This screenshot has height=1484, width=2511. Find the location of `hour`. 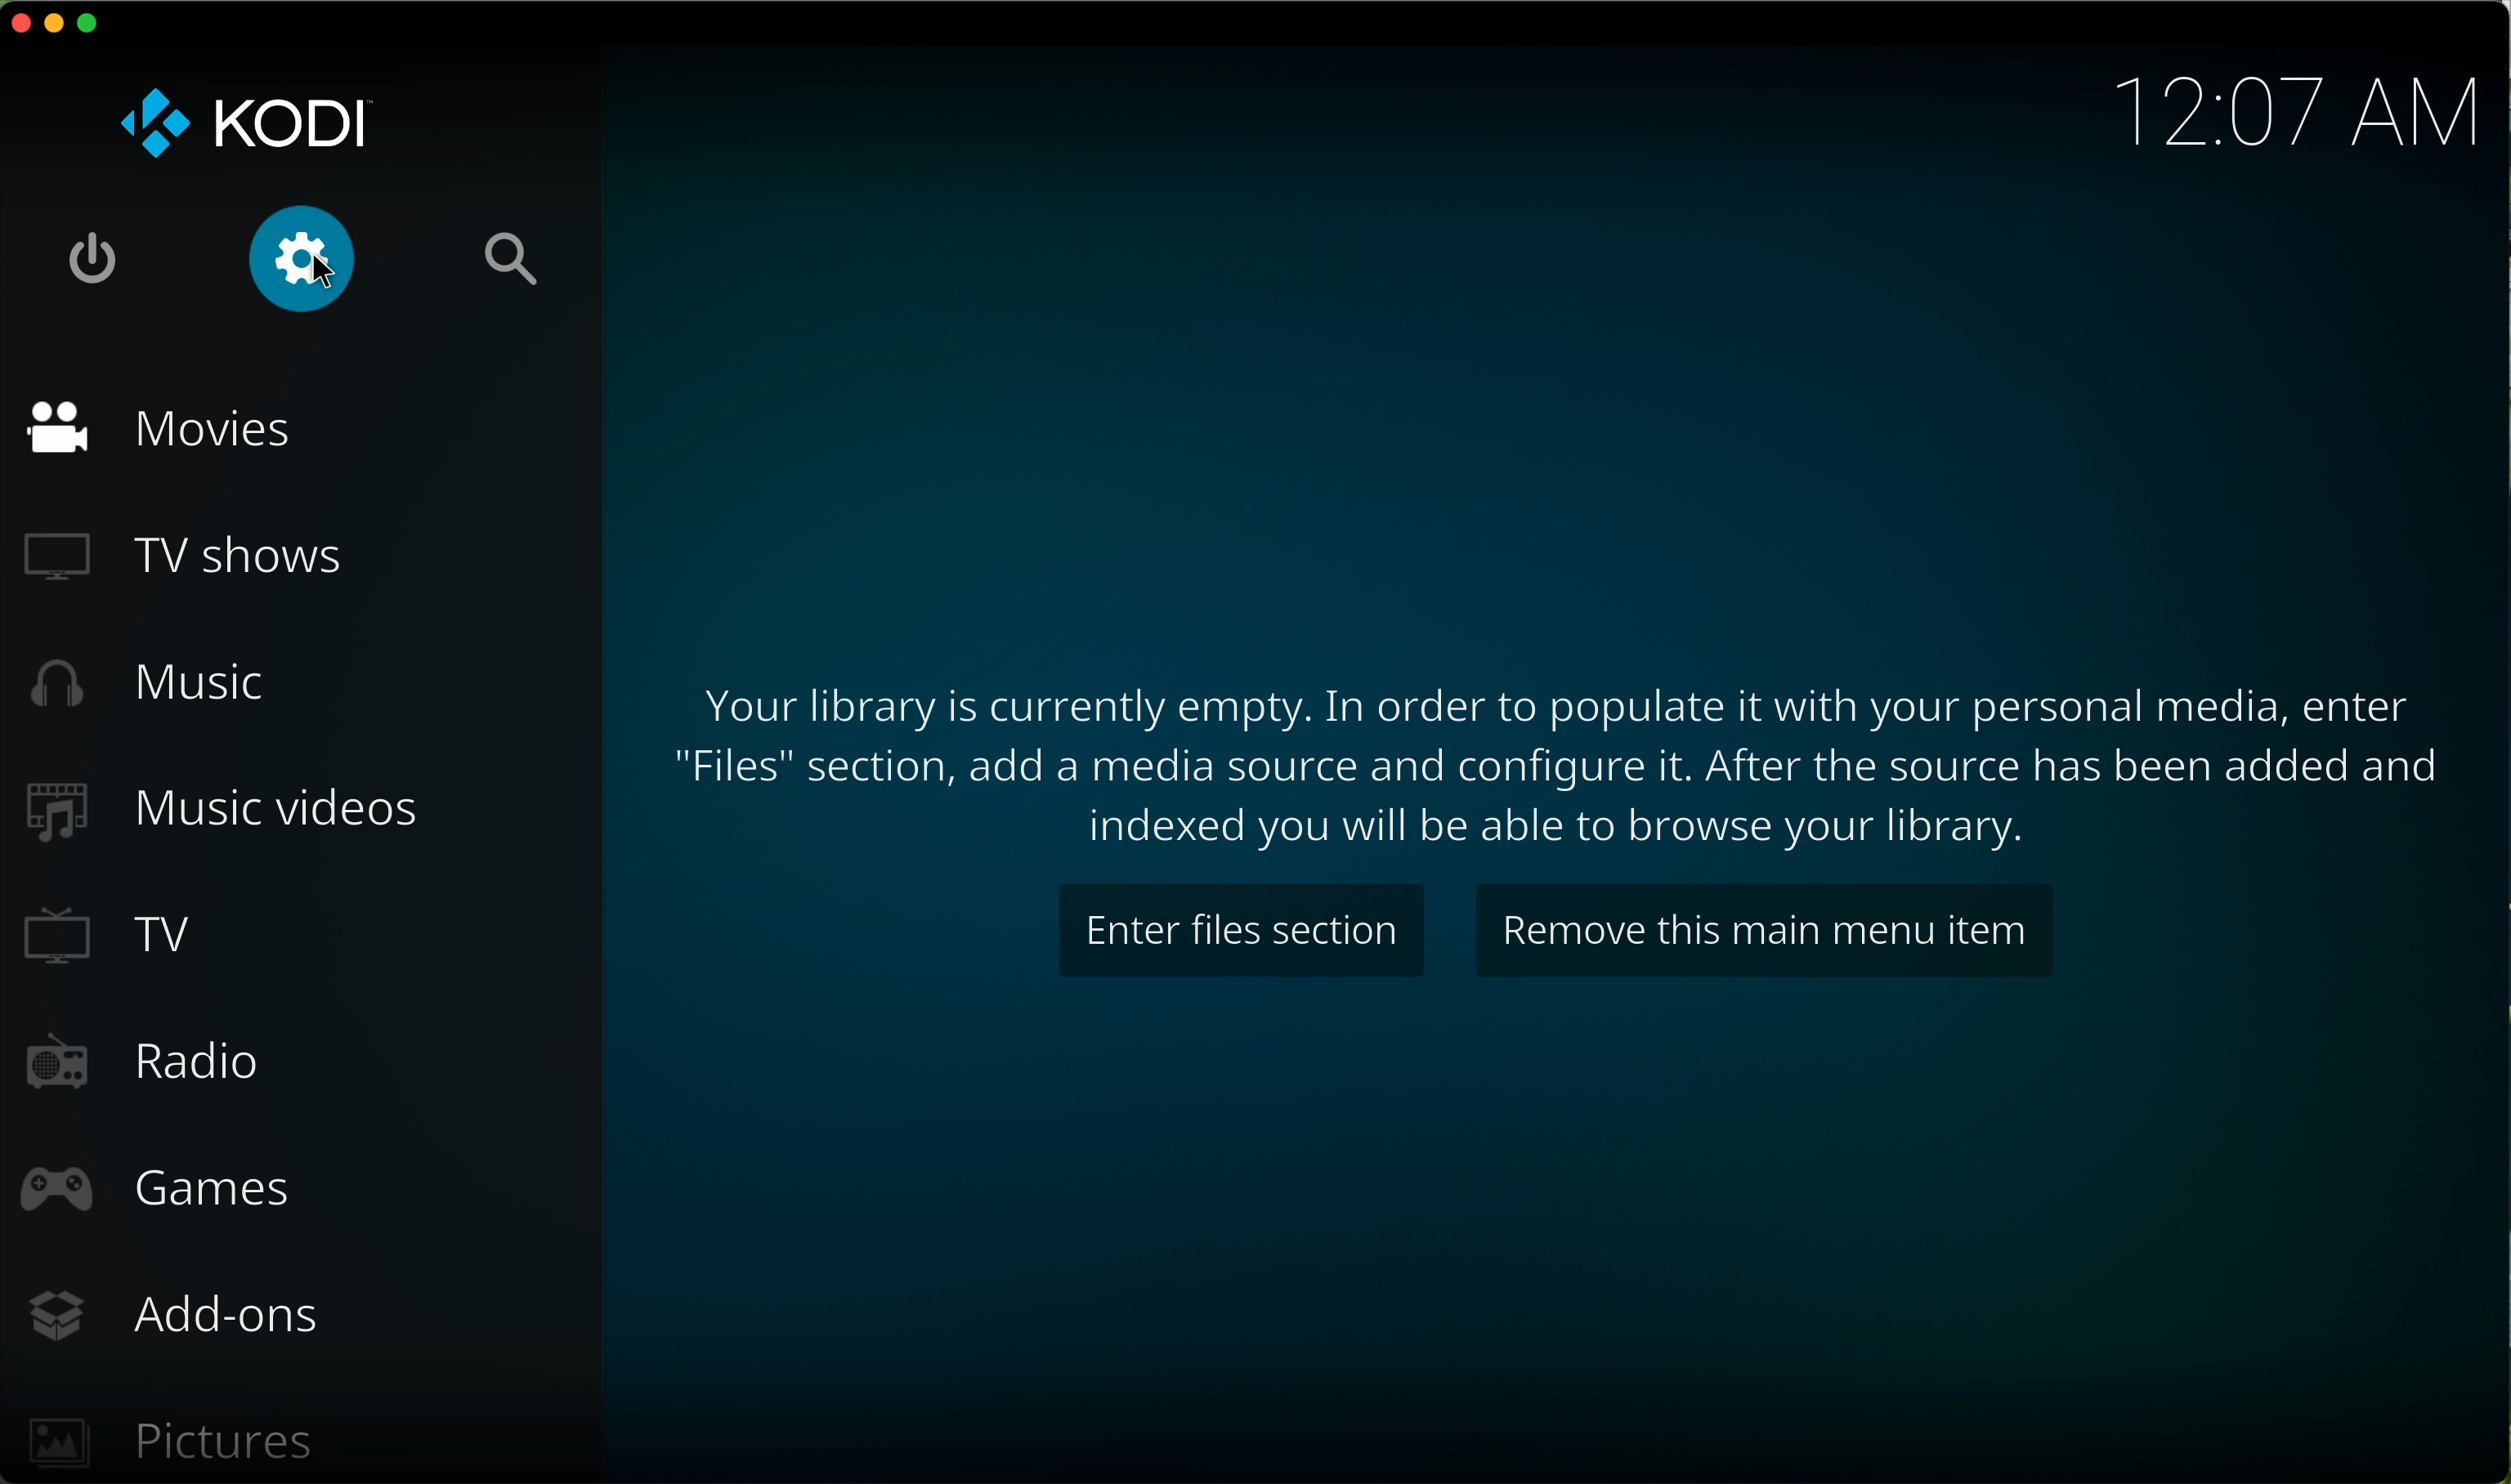

hour is located at coordinates (2291, 111).